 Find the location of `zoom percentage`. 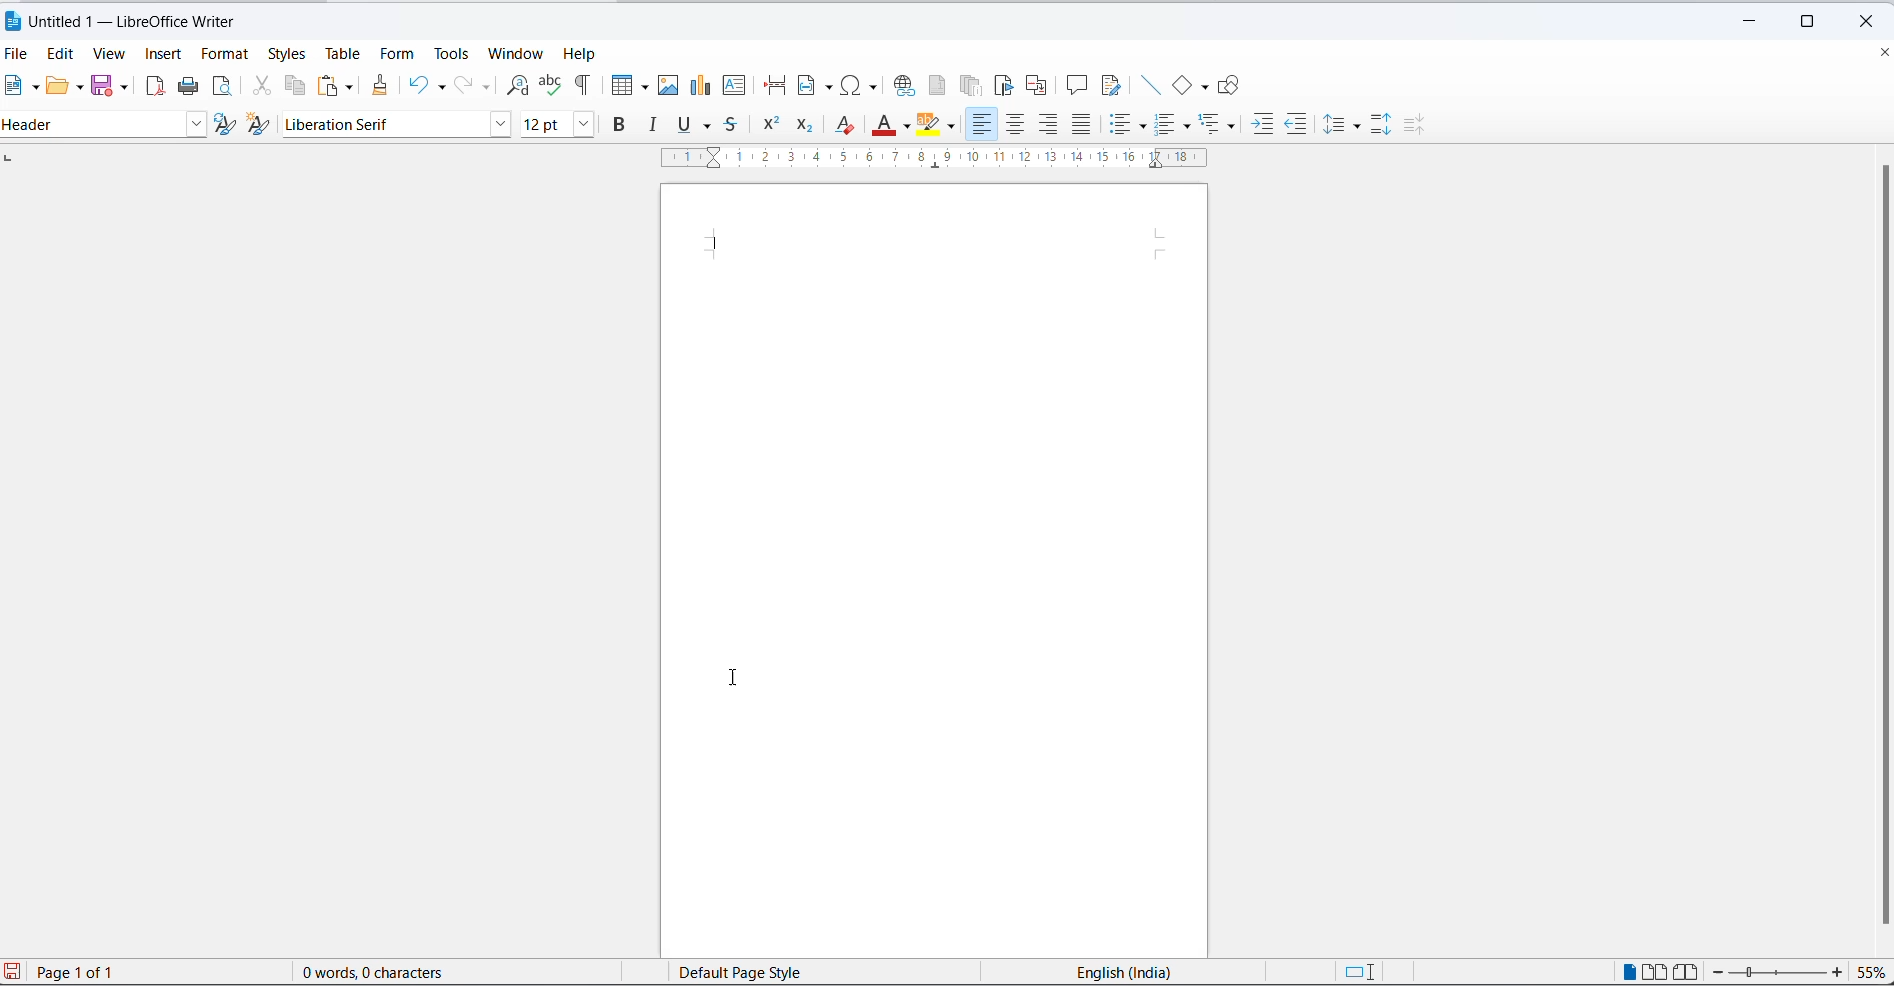

zoom percentage is located at coordinates (1872, 973).